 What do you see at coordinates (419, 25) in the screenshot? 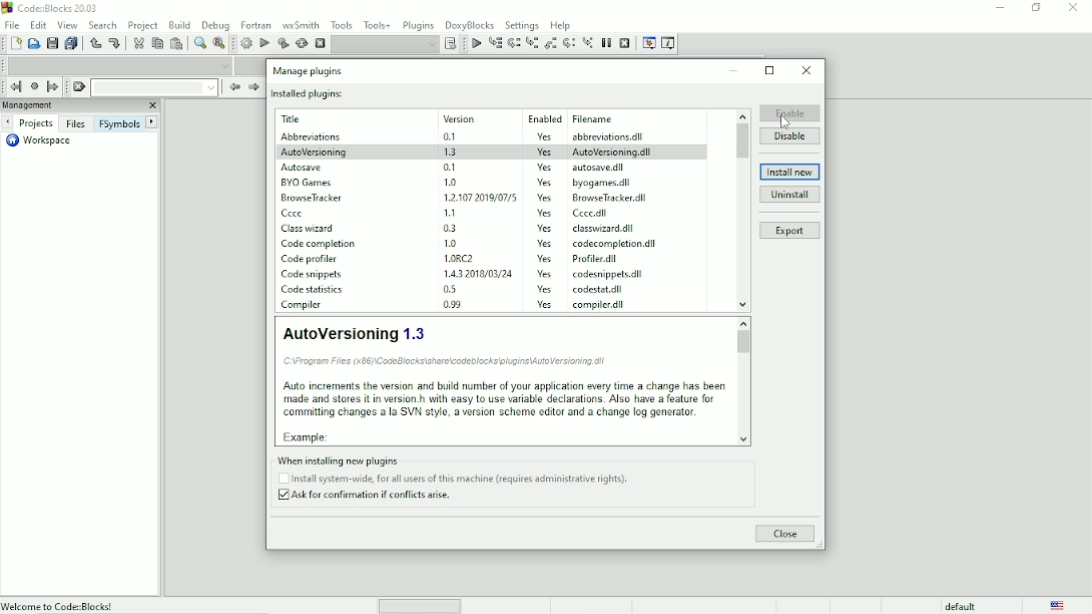
I see `Plugins` at bounding box center [419, 25].